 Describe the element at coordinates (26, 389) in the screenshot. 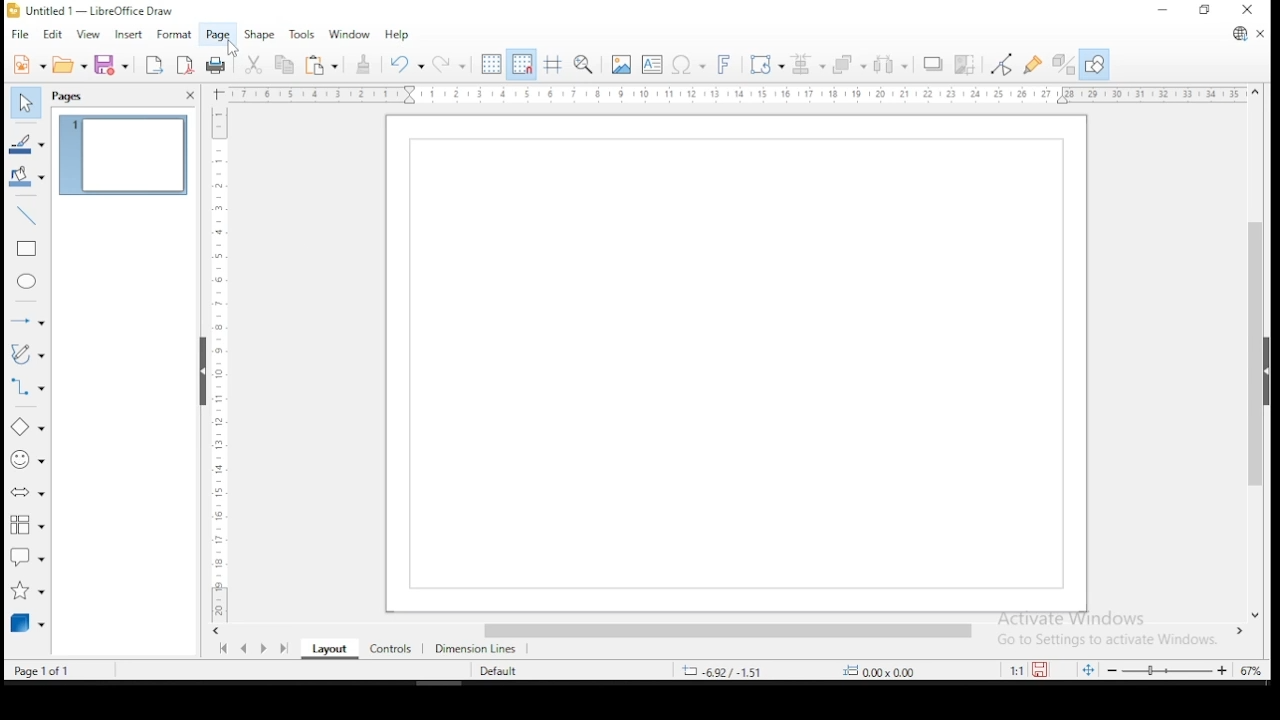

I see `connecters` at that location.